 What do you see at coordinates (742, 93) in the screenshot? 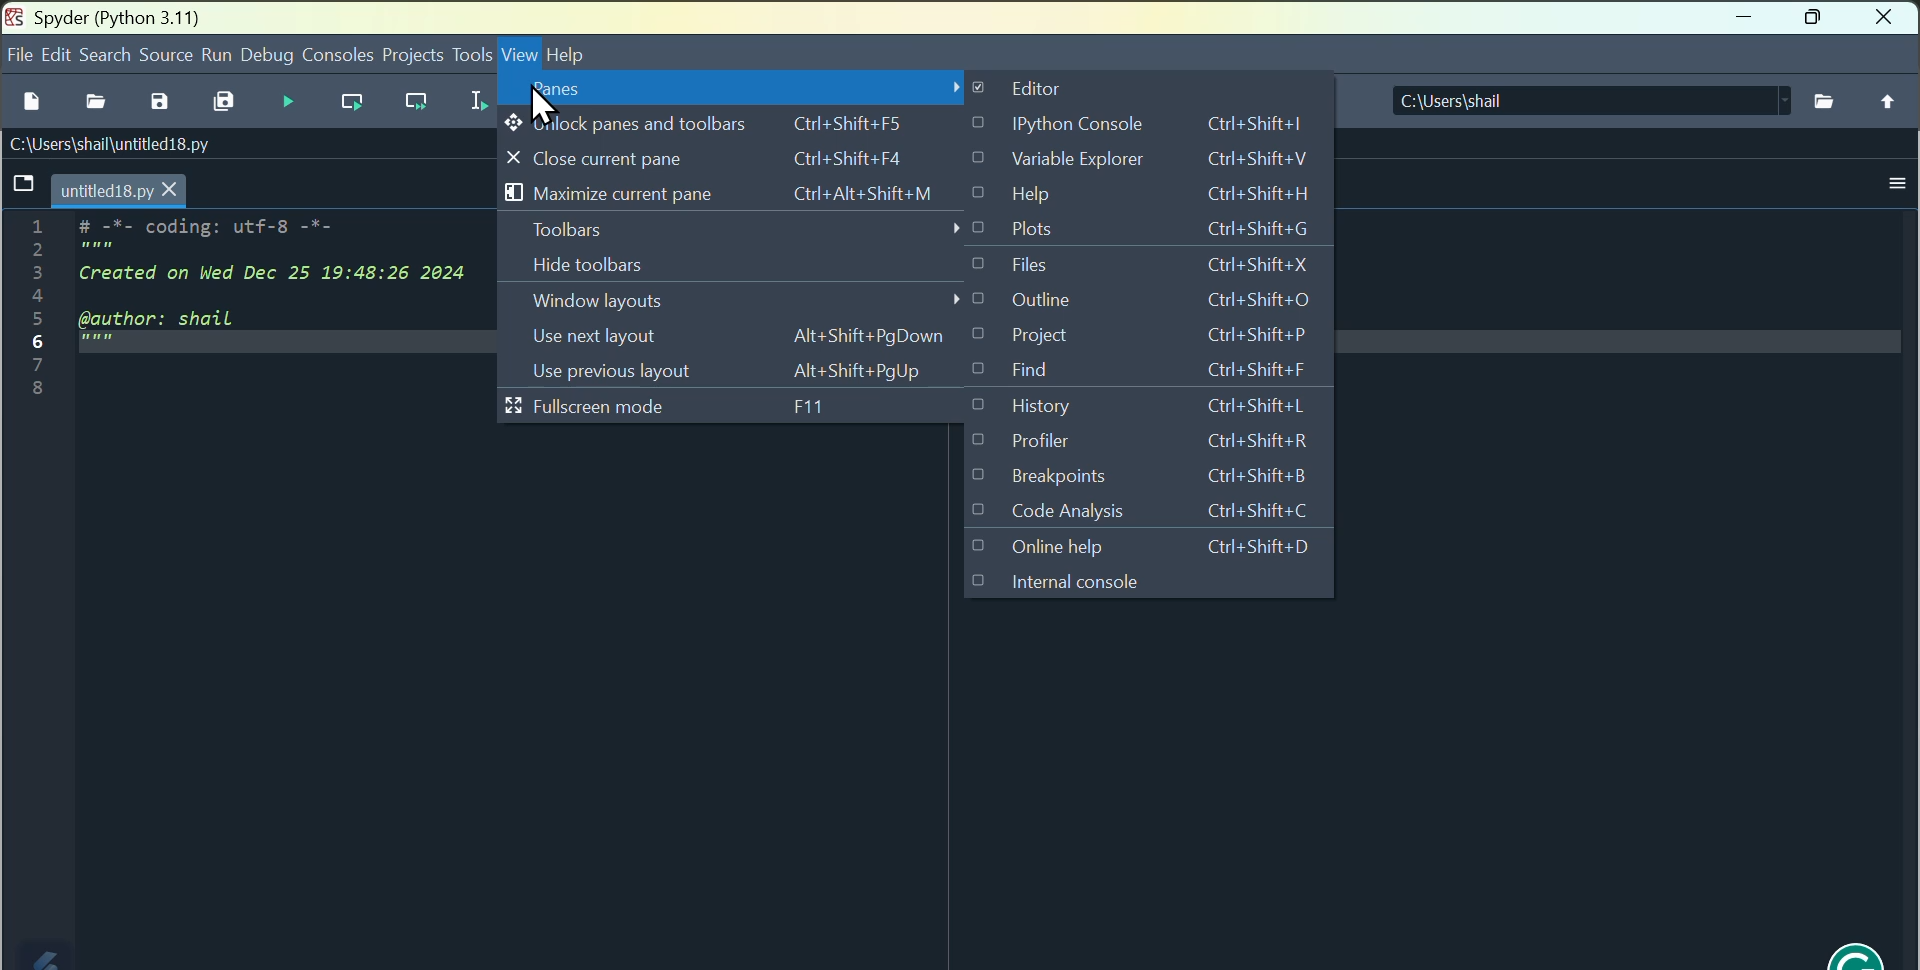
I see `Panes` at bounding box center [742, 93].